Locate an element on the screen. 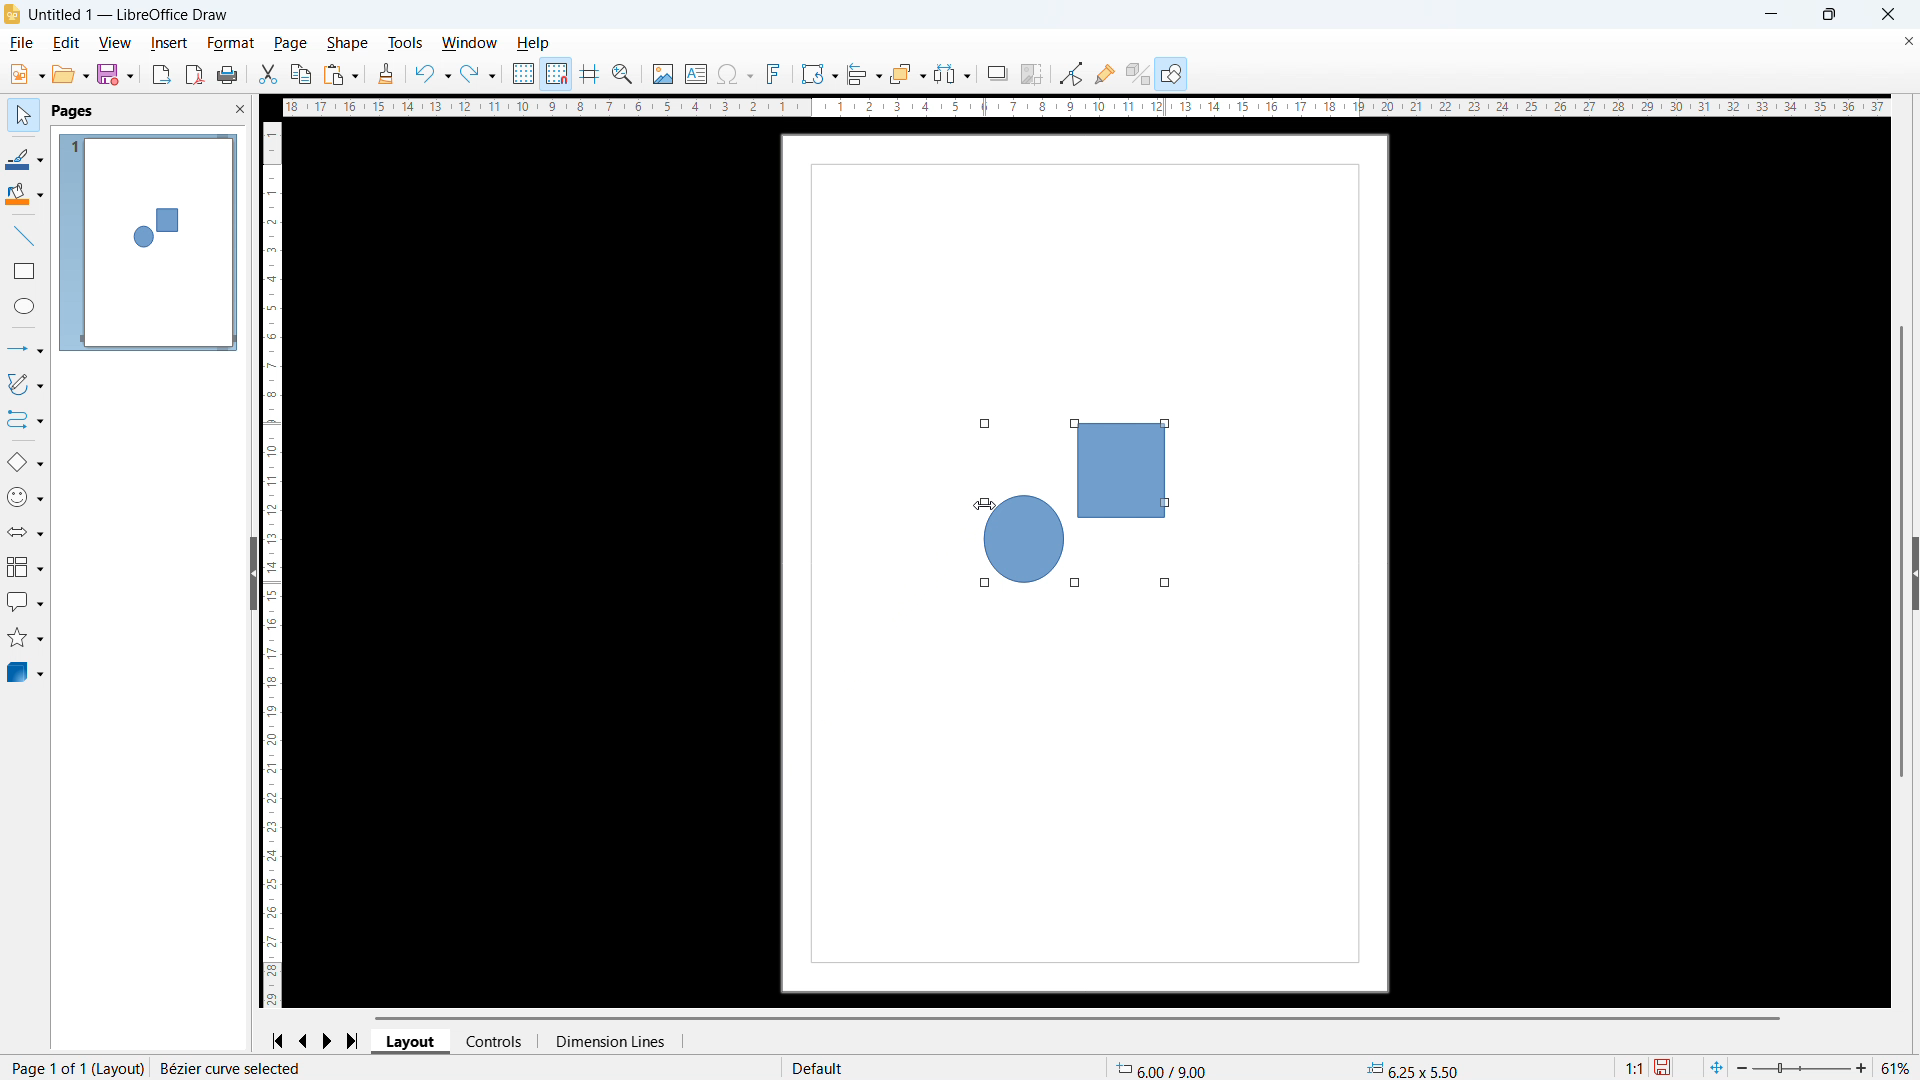 This screenshot has height=1080, width=1920. Show glue Point functions  is located at coordinates (1106, 73).